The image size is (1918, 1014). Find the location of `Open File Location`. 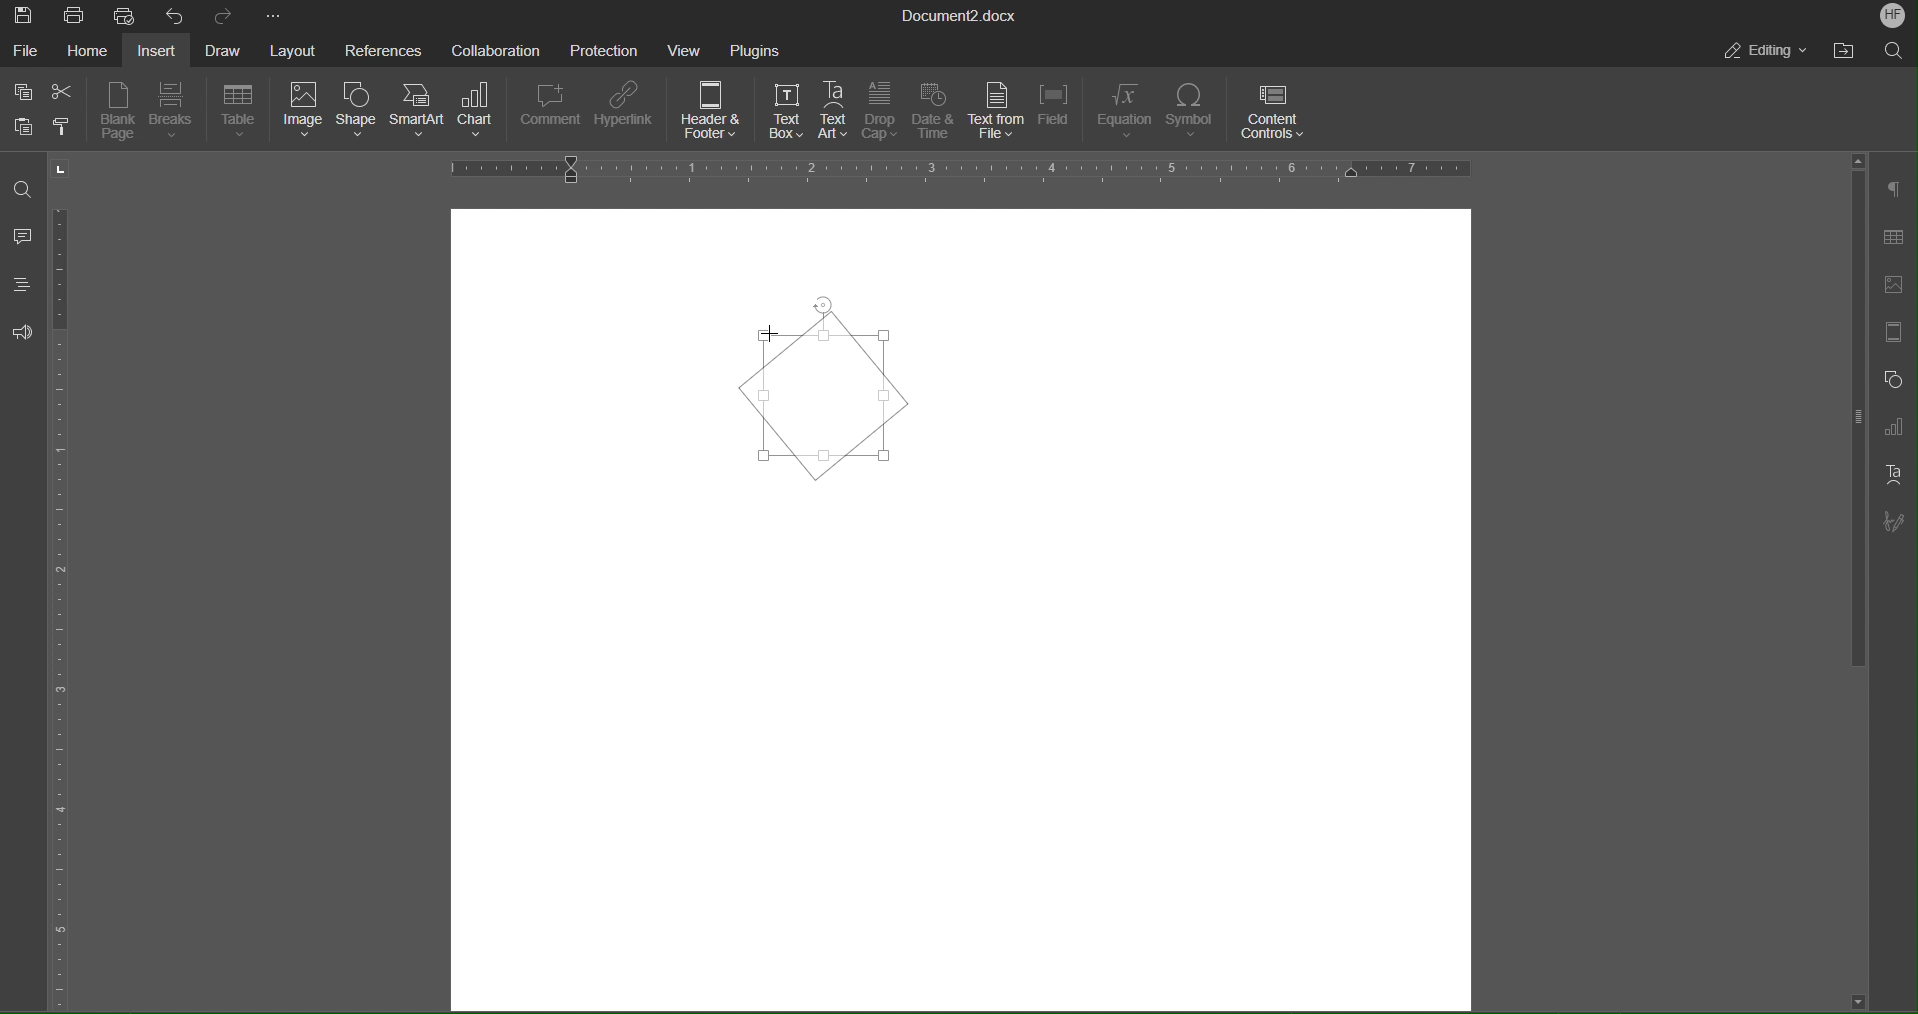

Open File Location is located at coordinates (1847, 50).